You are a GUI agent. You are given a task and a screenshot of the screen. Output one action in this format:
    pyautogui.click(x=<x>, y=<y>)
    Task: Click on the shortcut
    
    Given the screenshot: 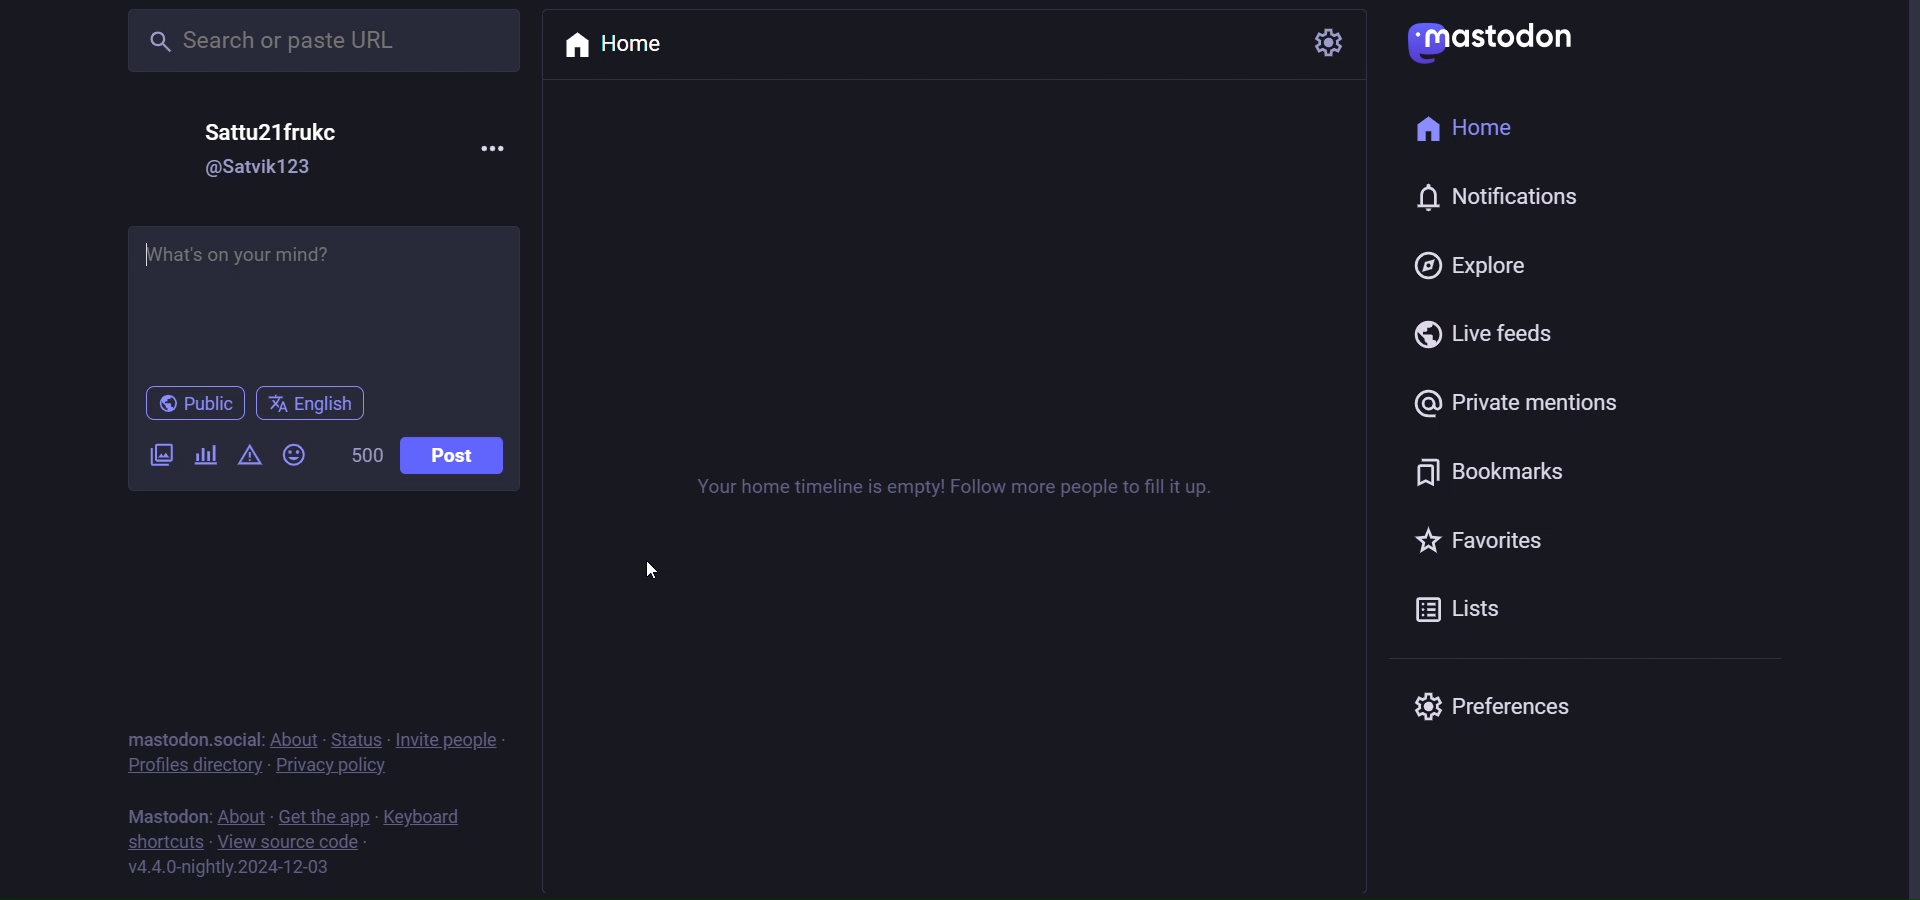 What is the action you would take?
    pyautogui.click(x=160, y=841)
    